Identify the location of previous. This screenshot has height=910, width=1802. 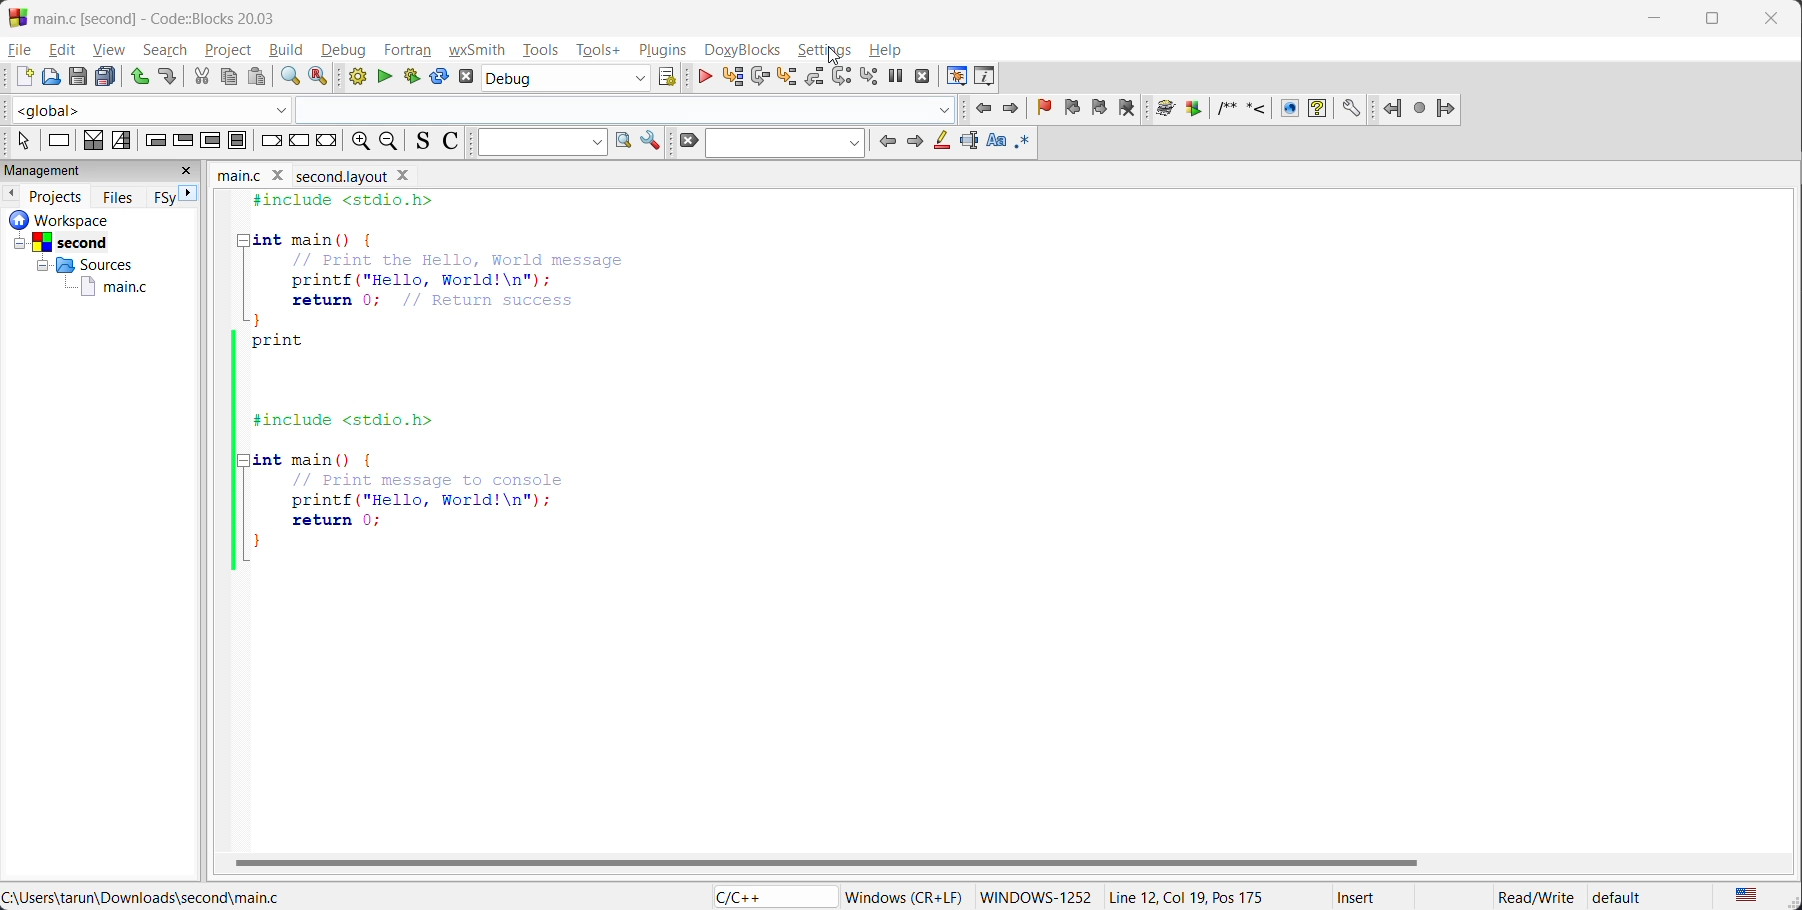
(883, 140).